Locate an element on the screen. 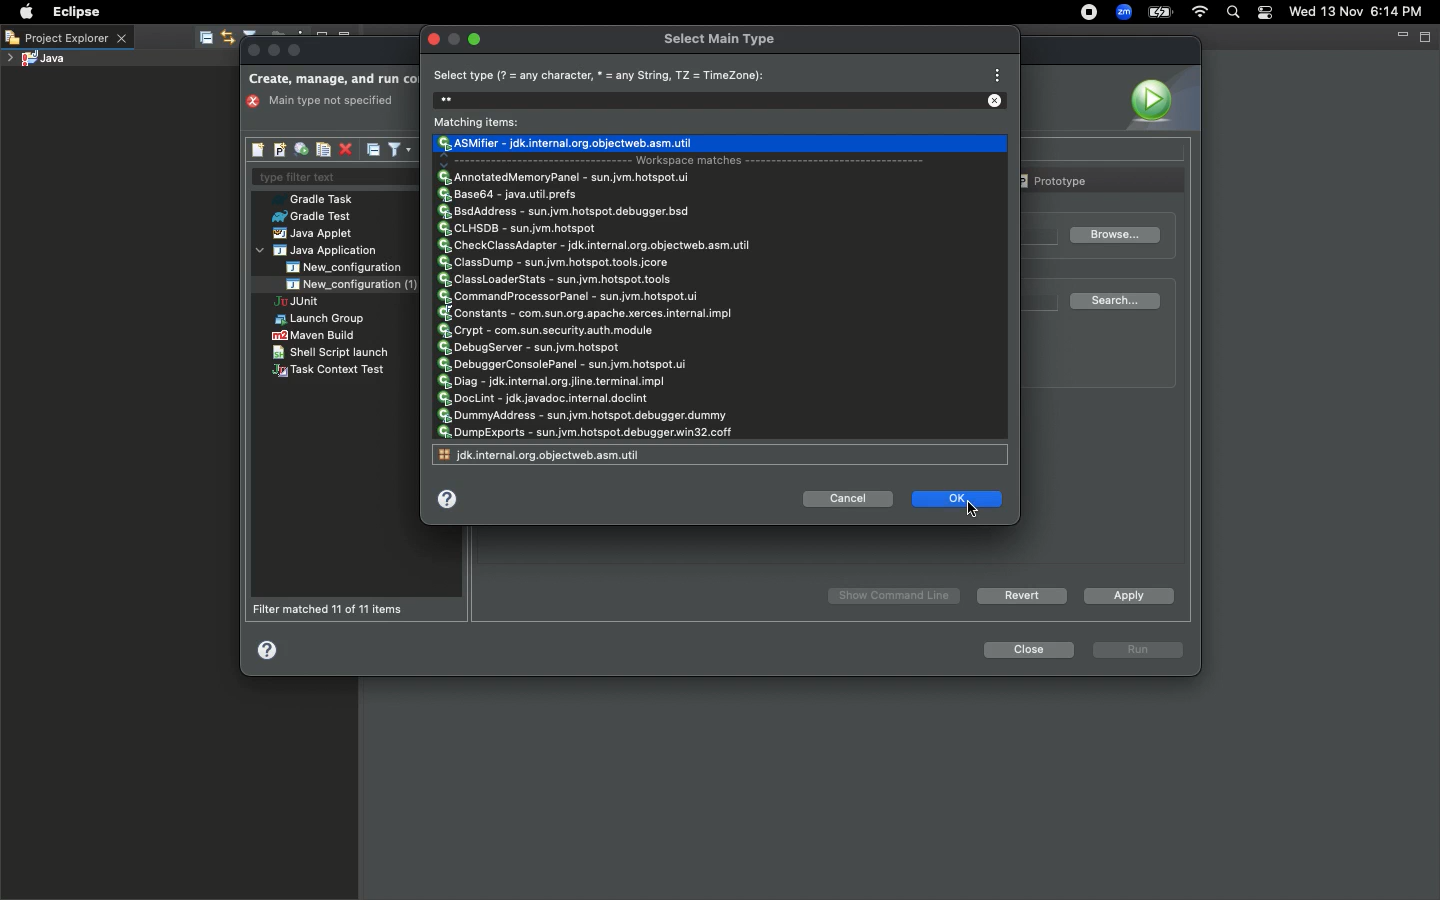  Select main type is located at coordinates (720, 38).